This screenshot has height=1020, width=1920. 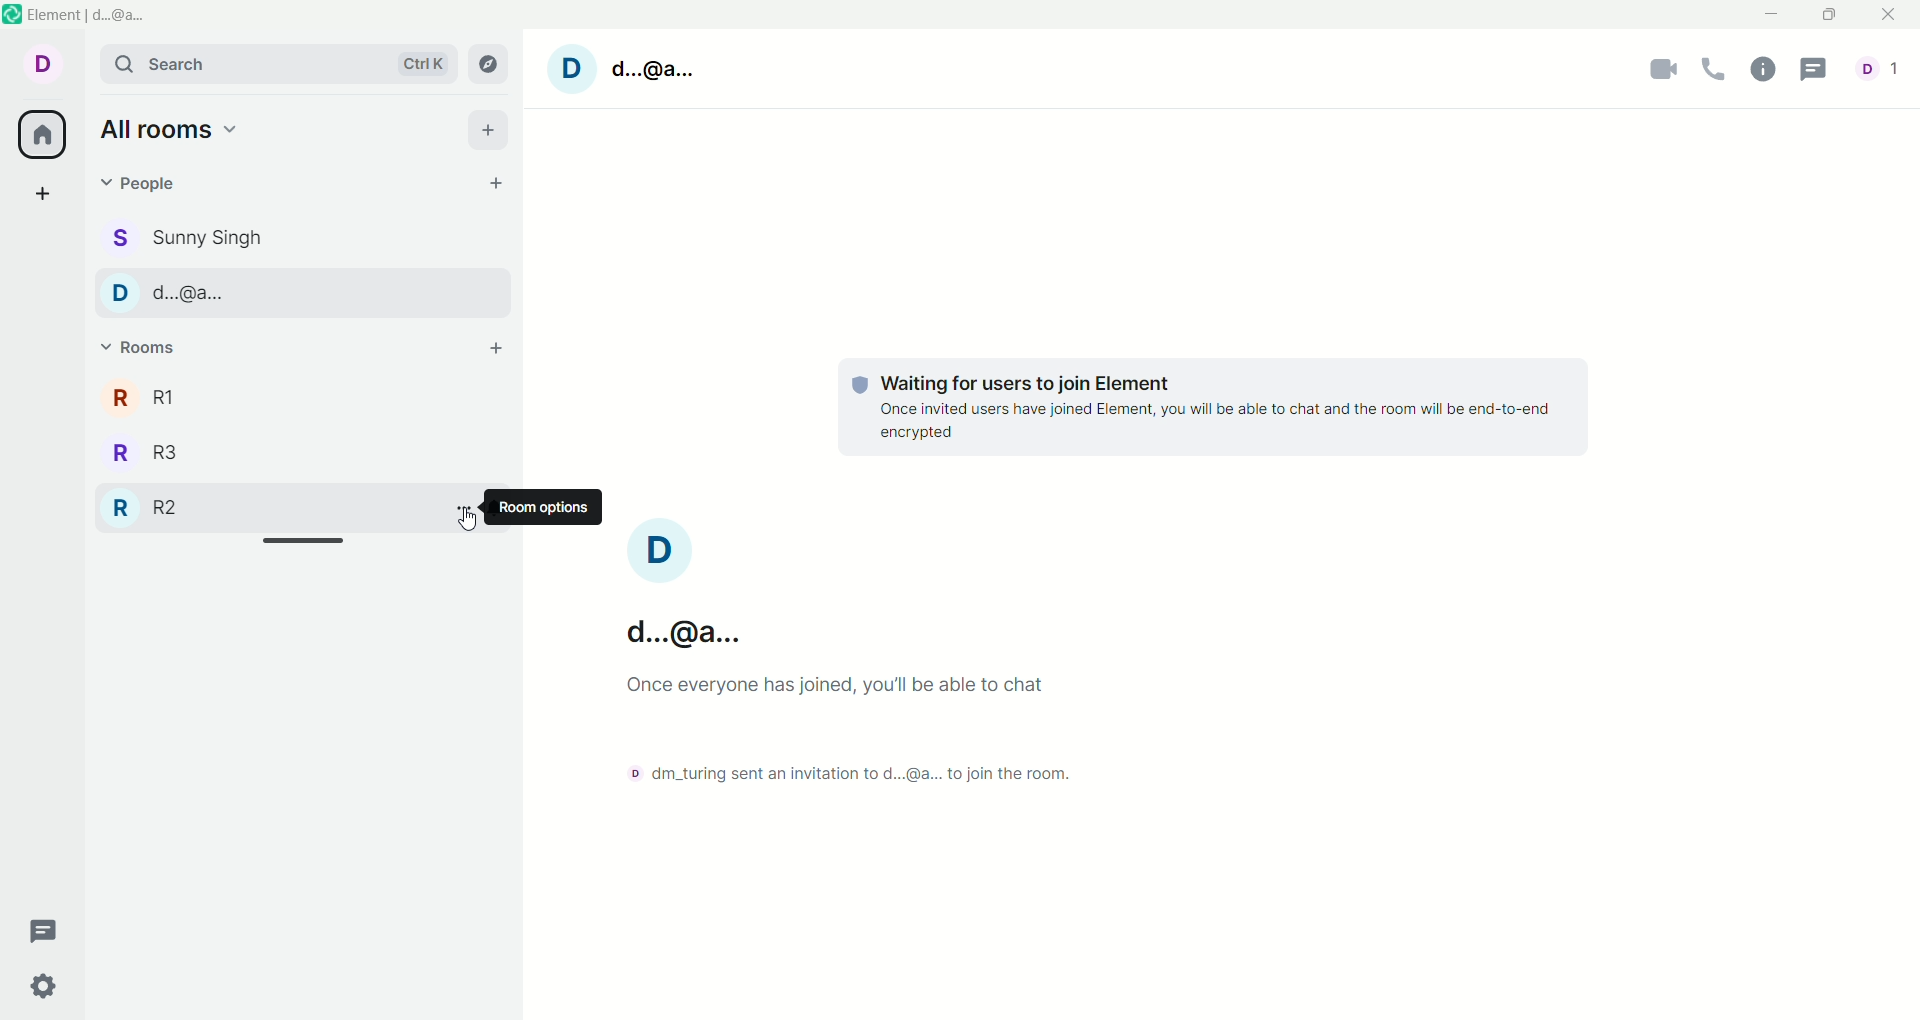 I want to click on room options, so click(x=547, y=509).